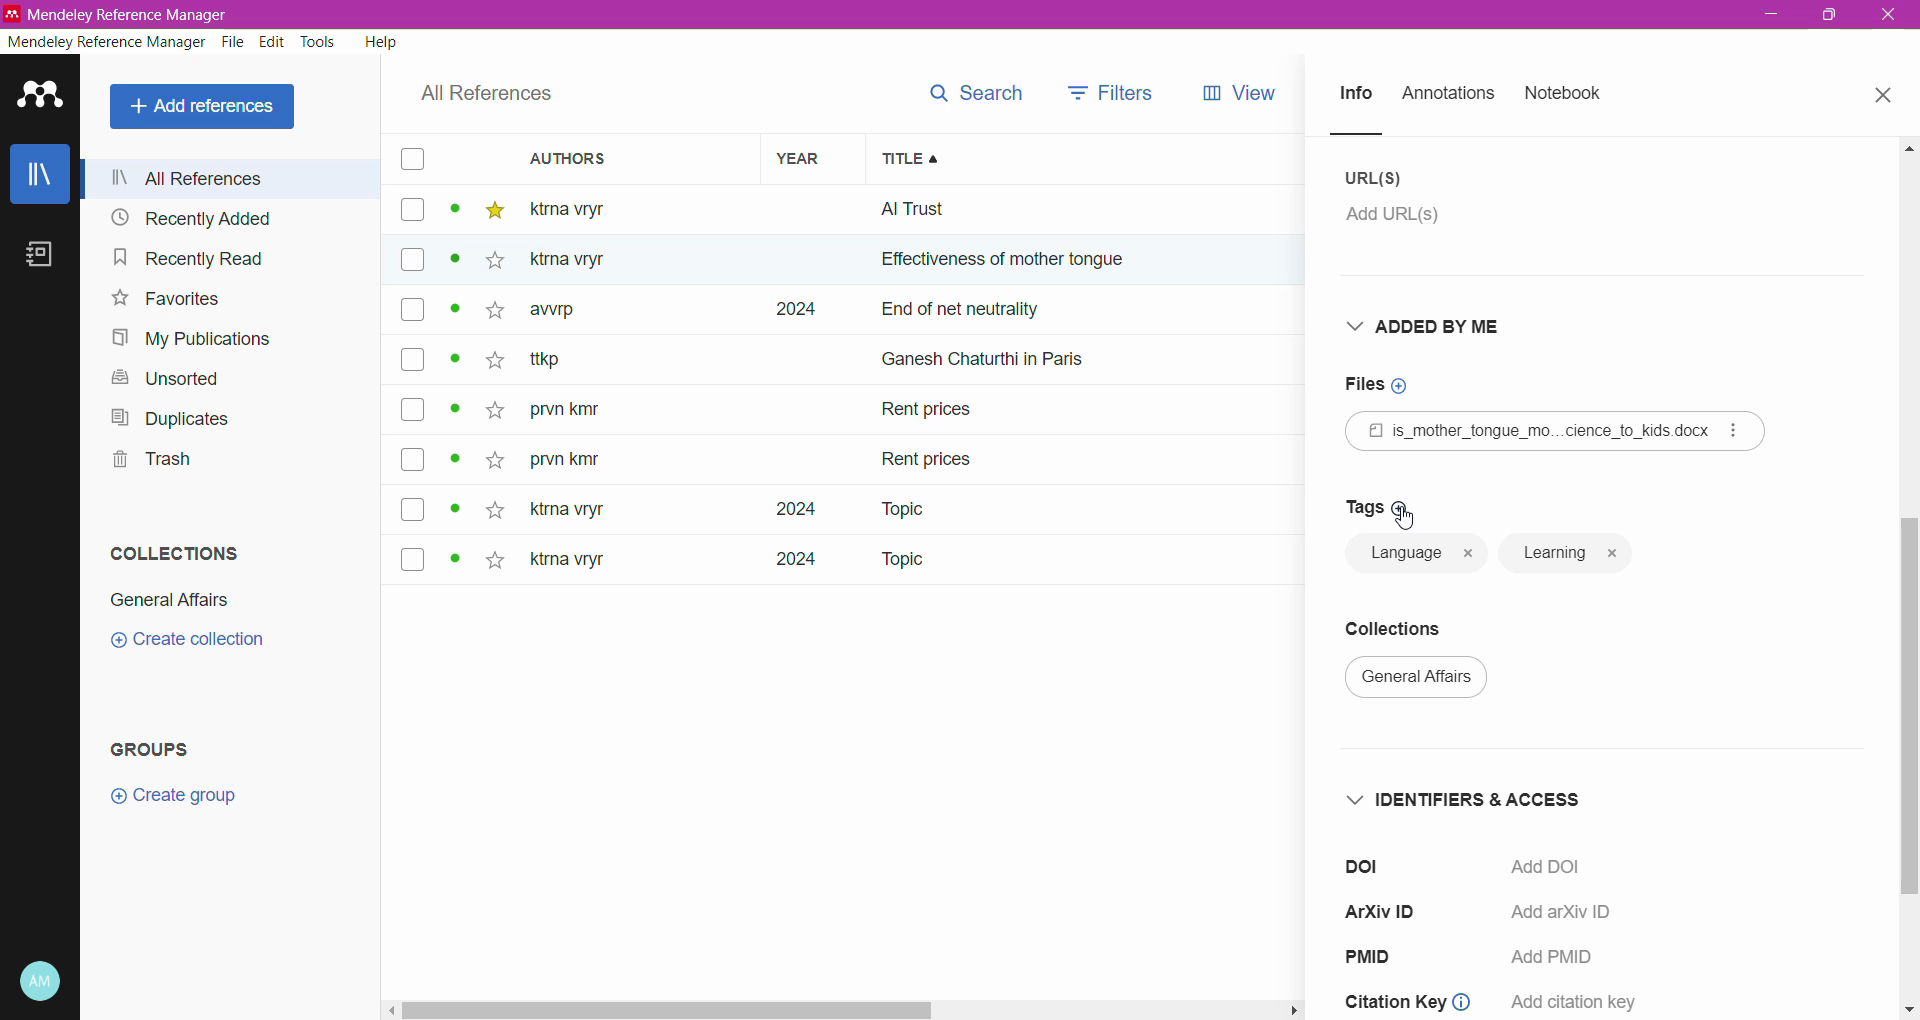  Describe the element at coordinates (173, 380) in the screenshot. I see `Unsorted` at that location.